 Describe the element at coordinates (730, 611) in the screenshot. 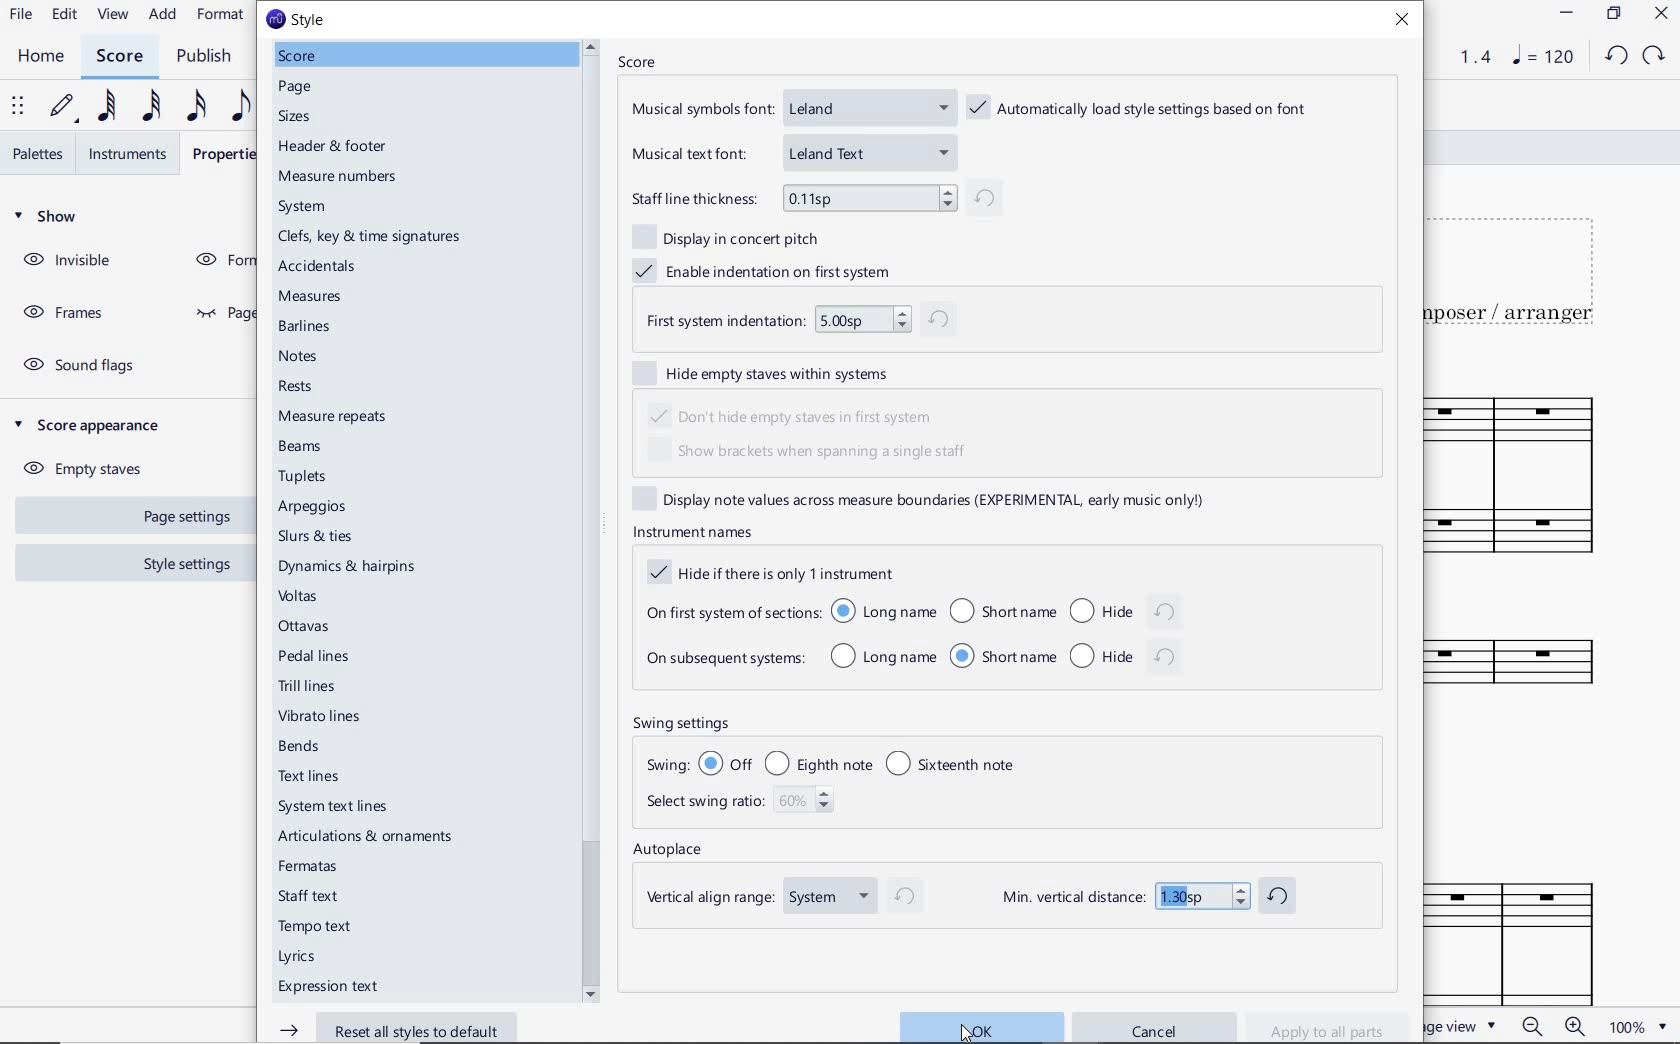

I see `ON first system of sections` at that location.